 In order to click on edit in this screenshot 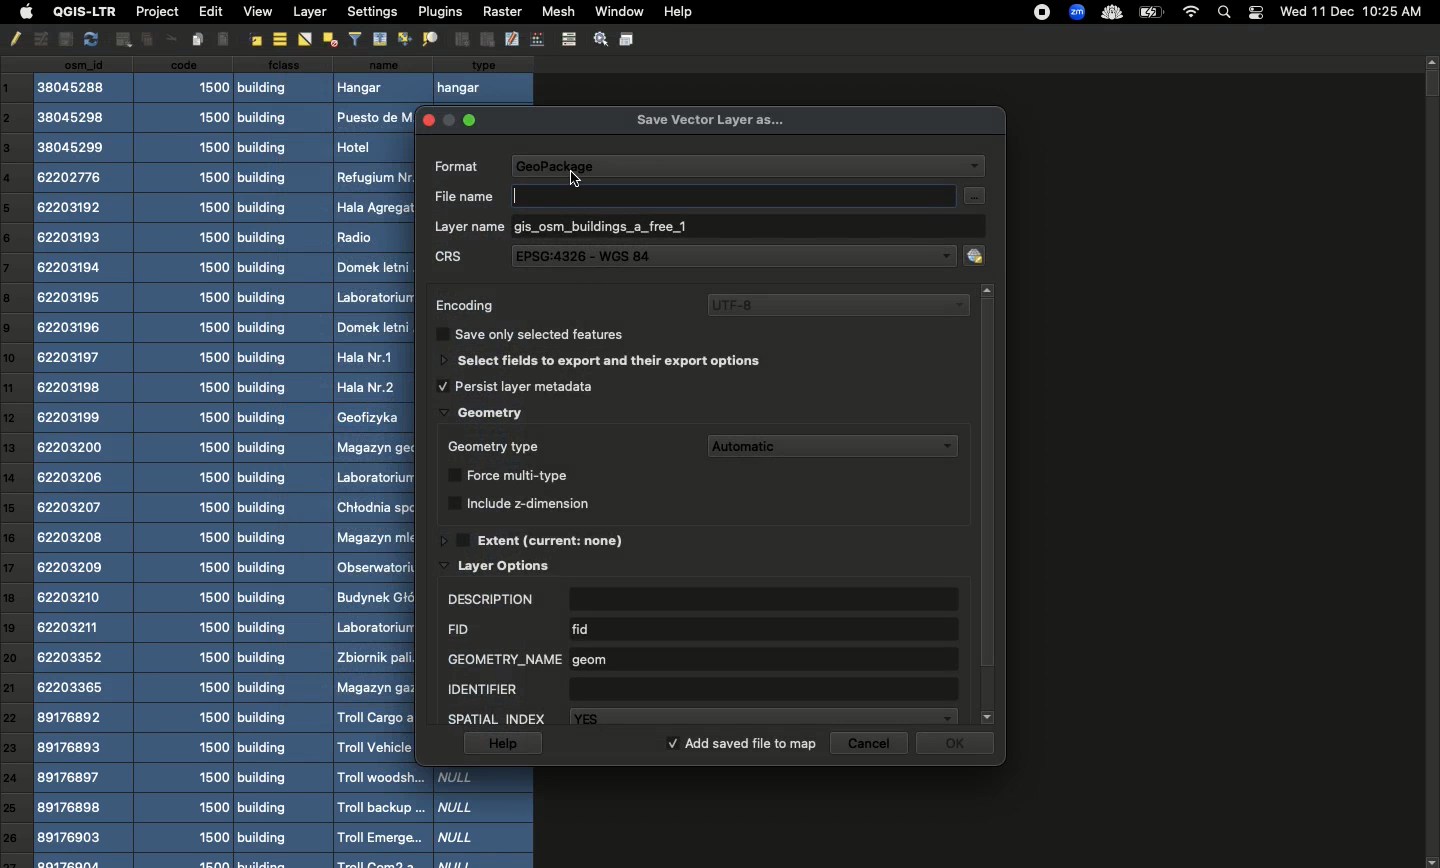, I will do `click(512, 39)`.